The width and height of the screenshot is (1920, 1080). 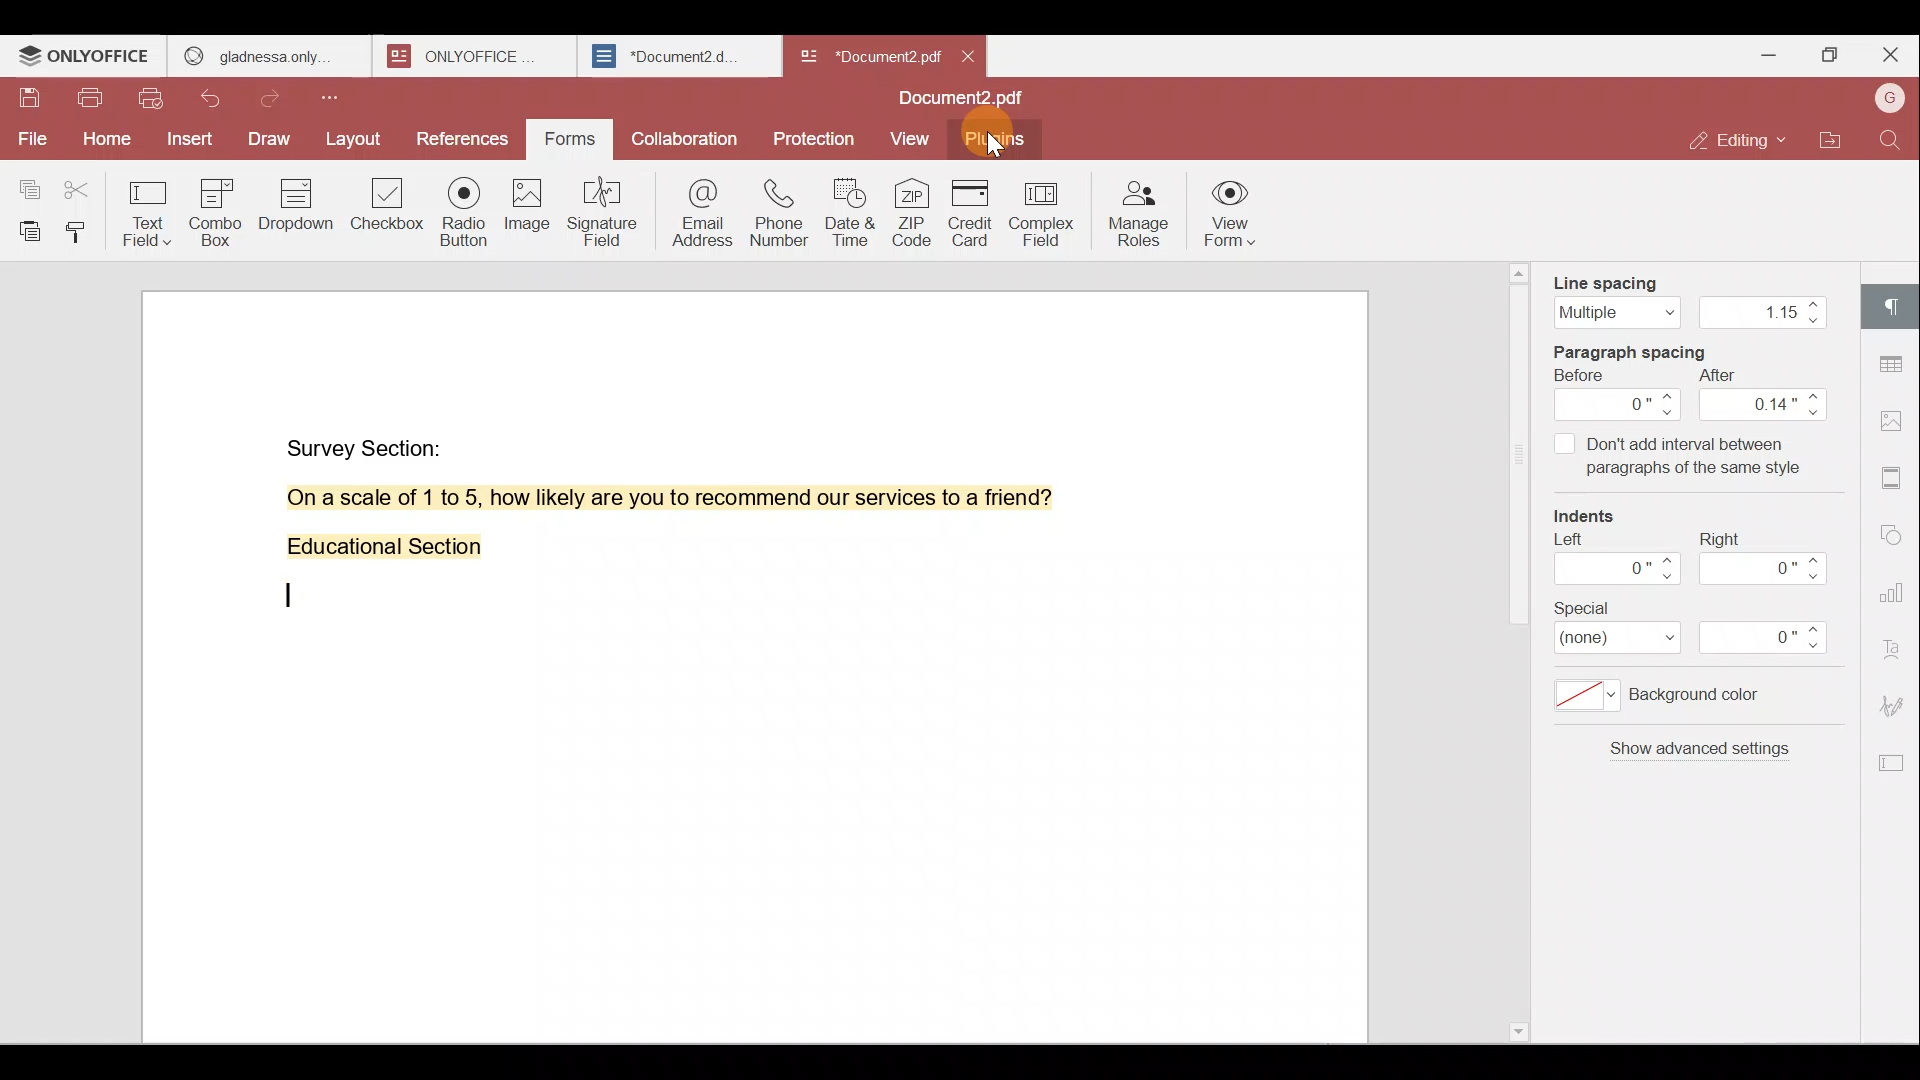 What do you see at coordinates (389, 211) in the screenshot?
I see `Checkbox` at bounding box center [389, 211].